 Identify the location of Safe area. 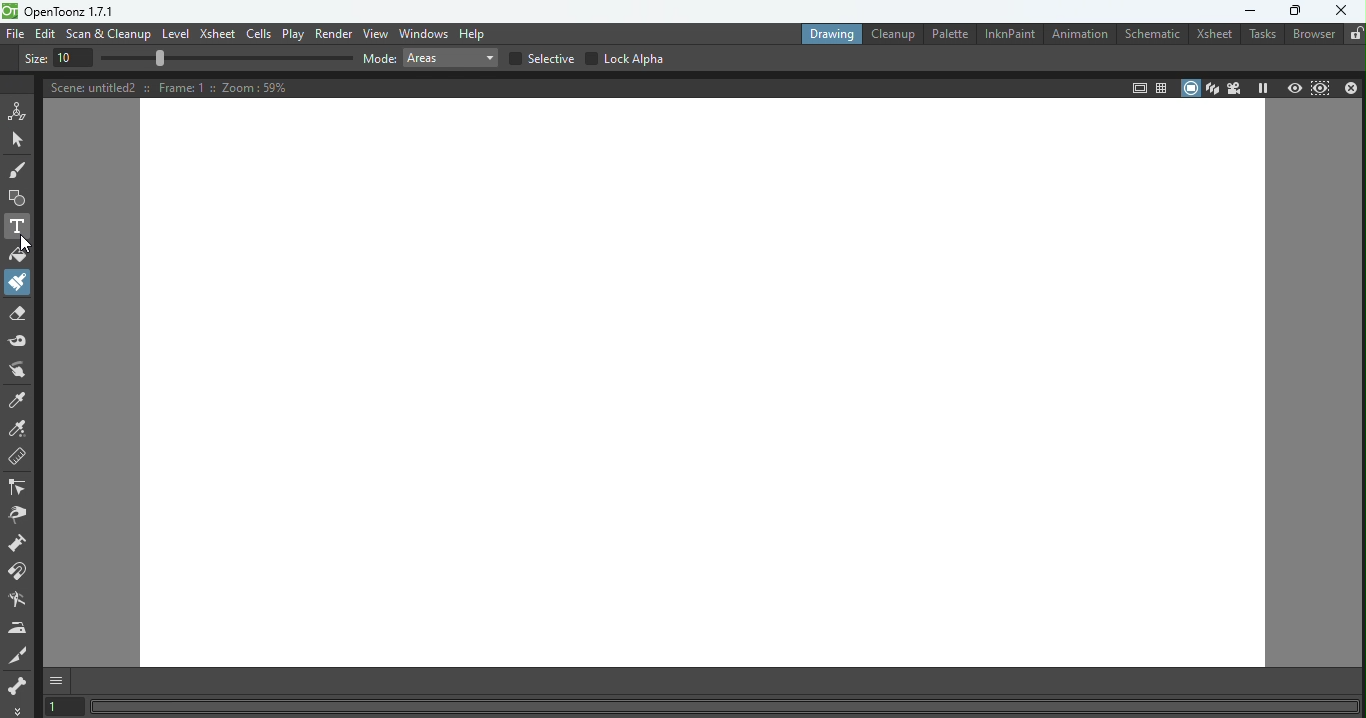
(1138, 87).